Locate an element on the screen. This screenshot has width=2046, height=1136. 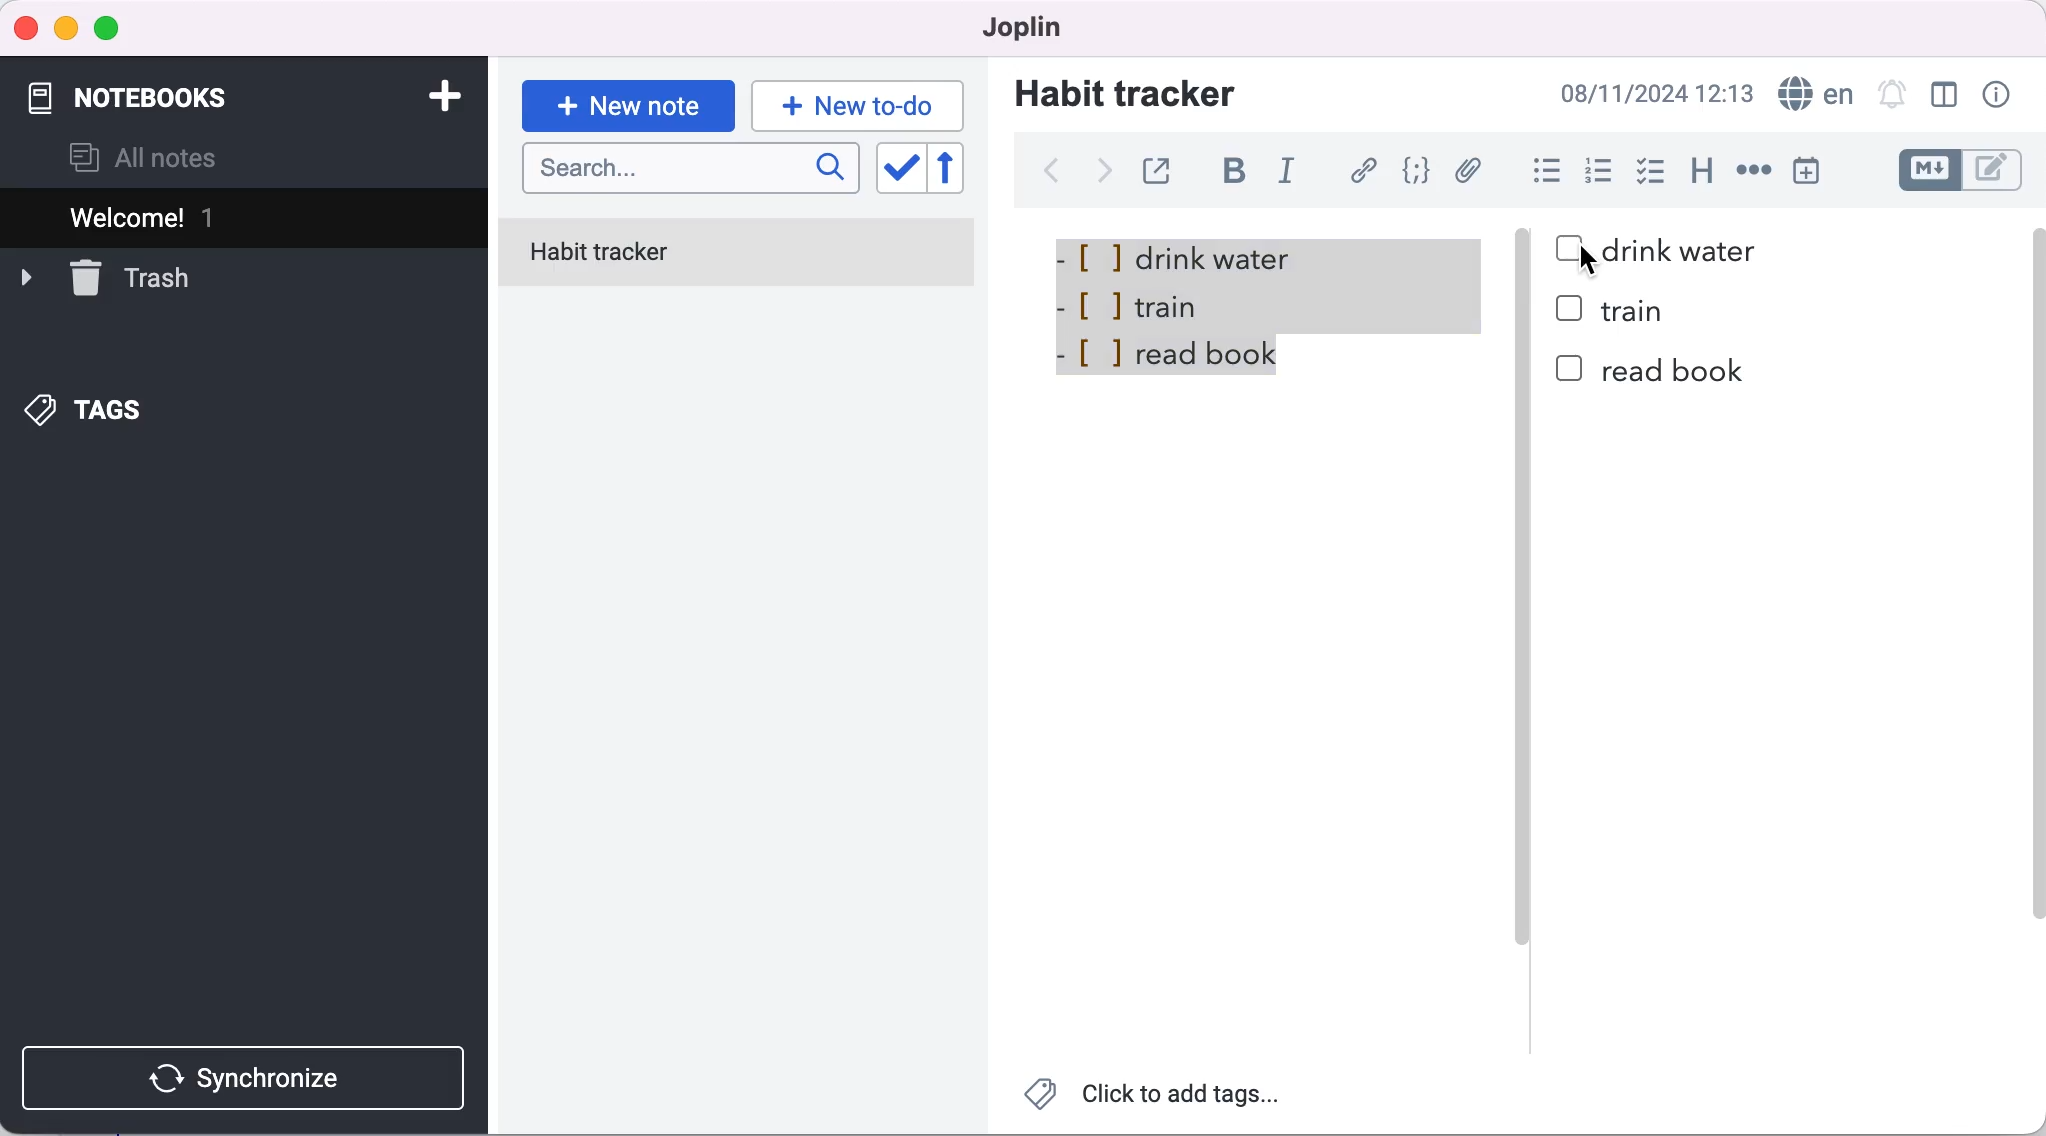
check box 2 is located at coordinates (1572, 309).